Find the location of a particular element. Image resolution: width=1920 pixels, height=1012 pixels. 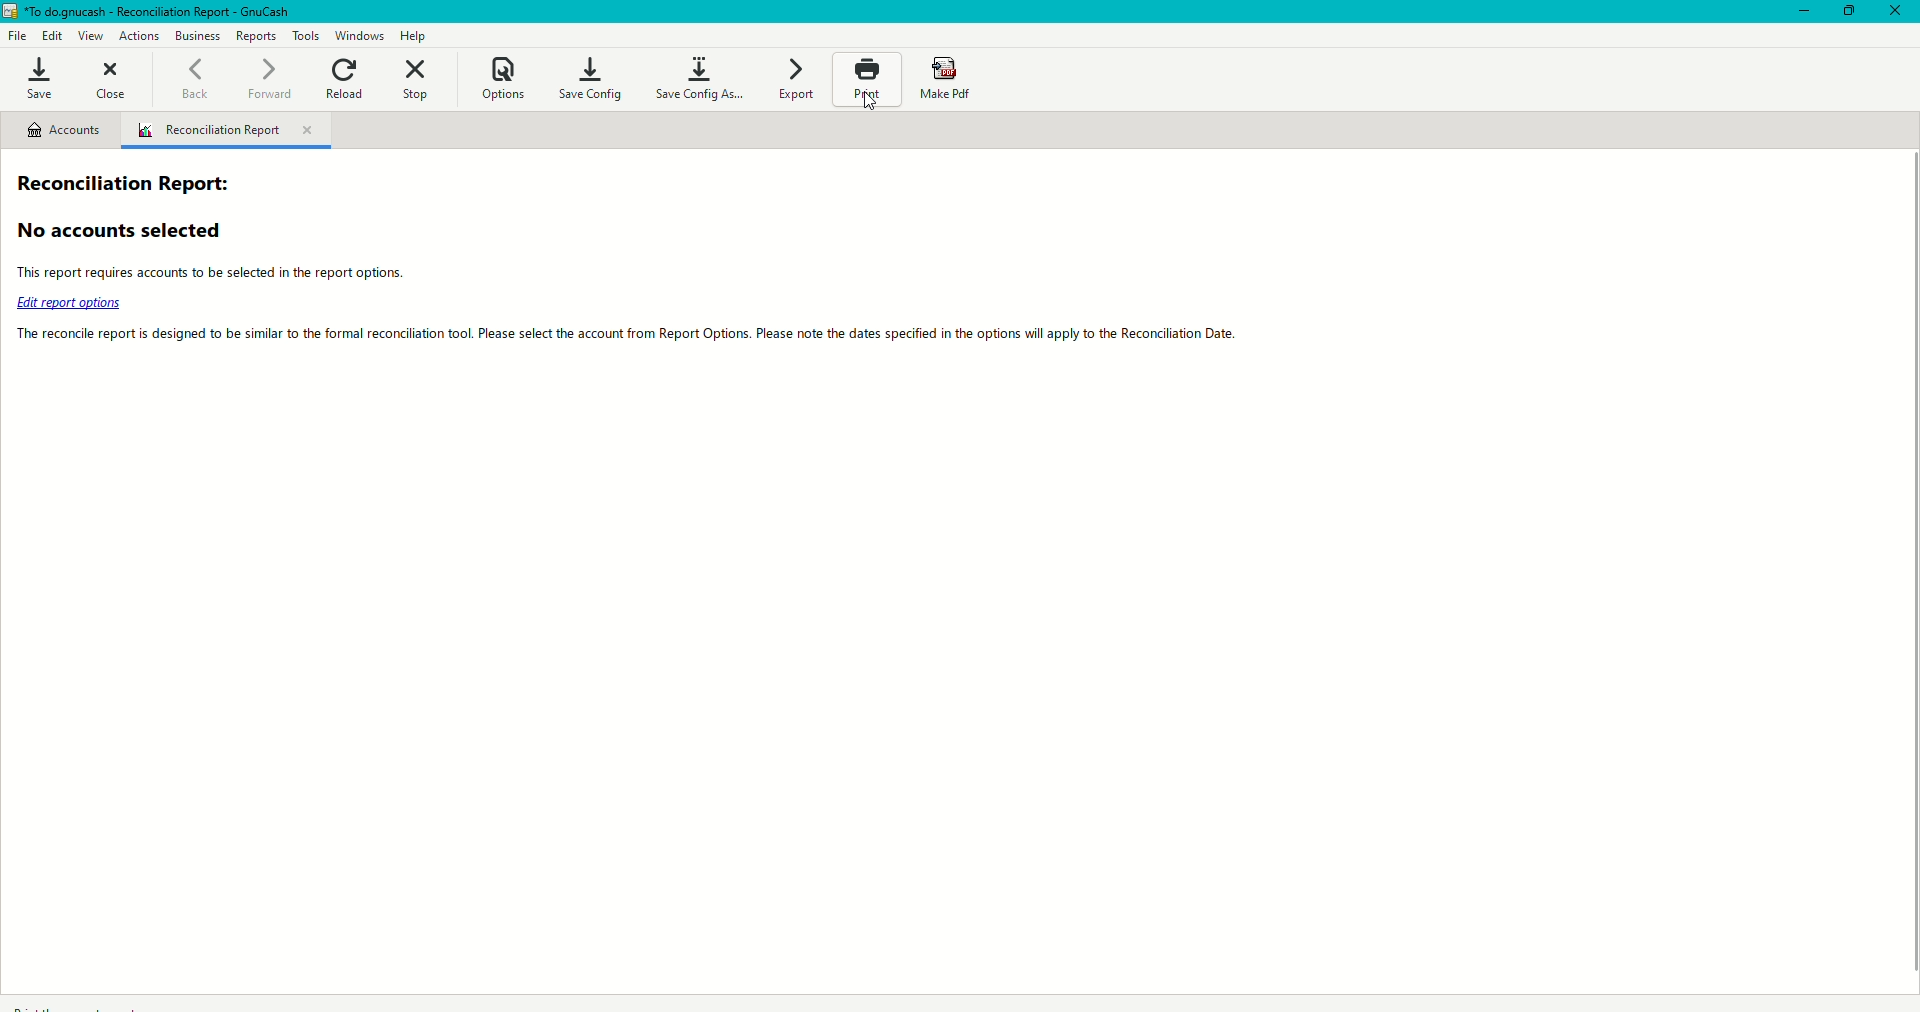

Actions is located at coordinates (138, 33).